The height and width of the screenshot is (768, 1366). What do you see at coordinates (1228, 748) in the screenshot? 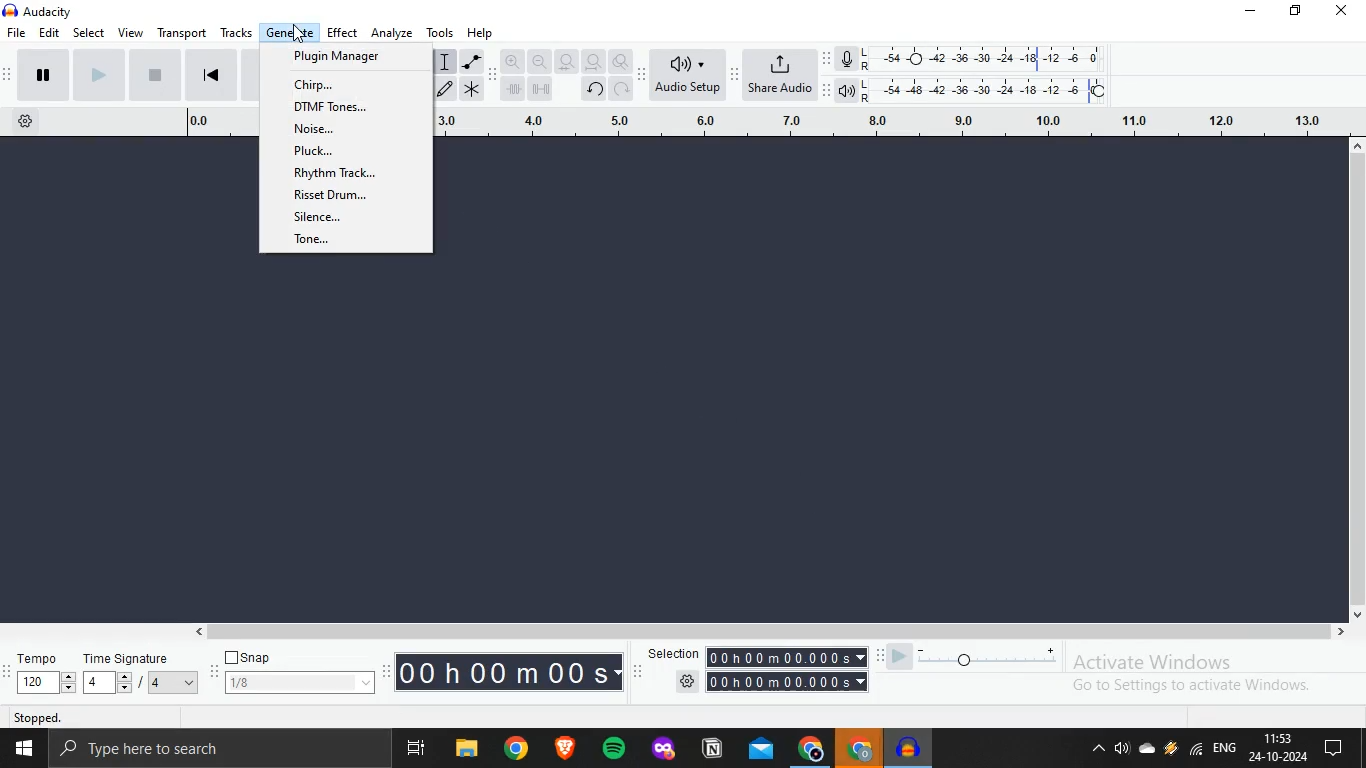
I see `Language` at bounding box center [1228, 748].